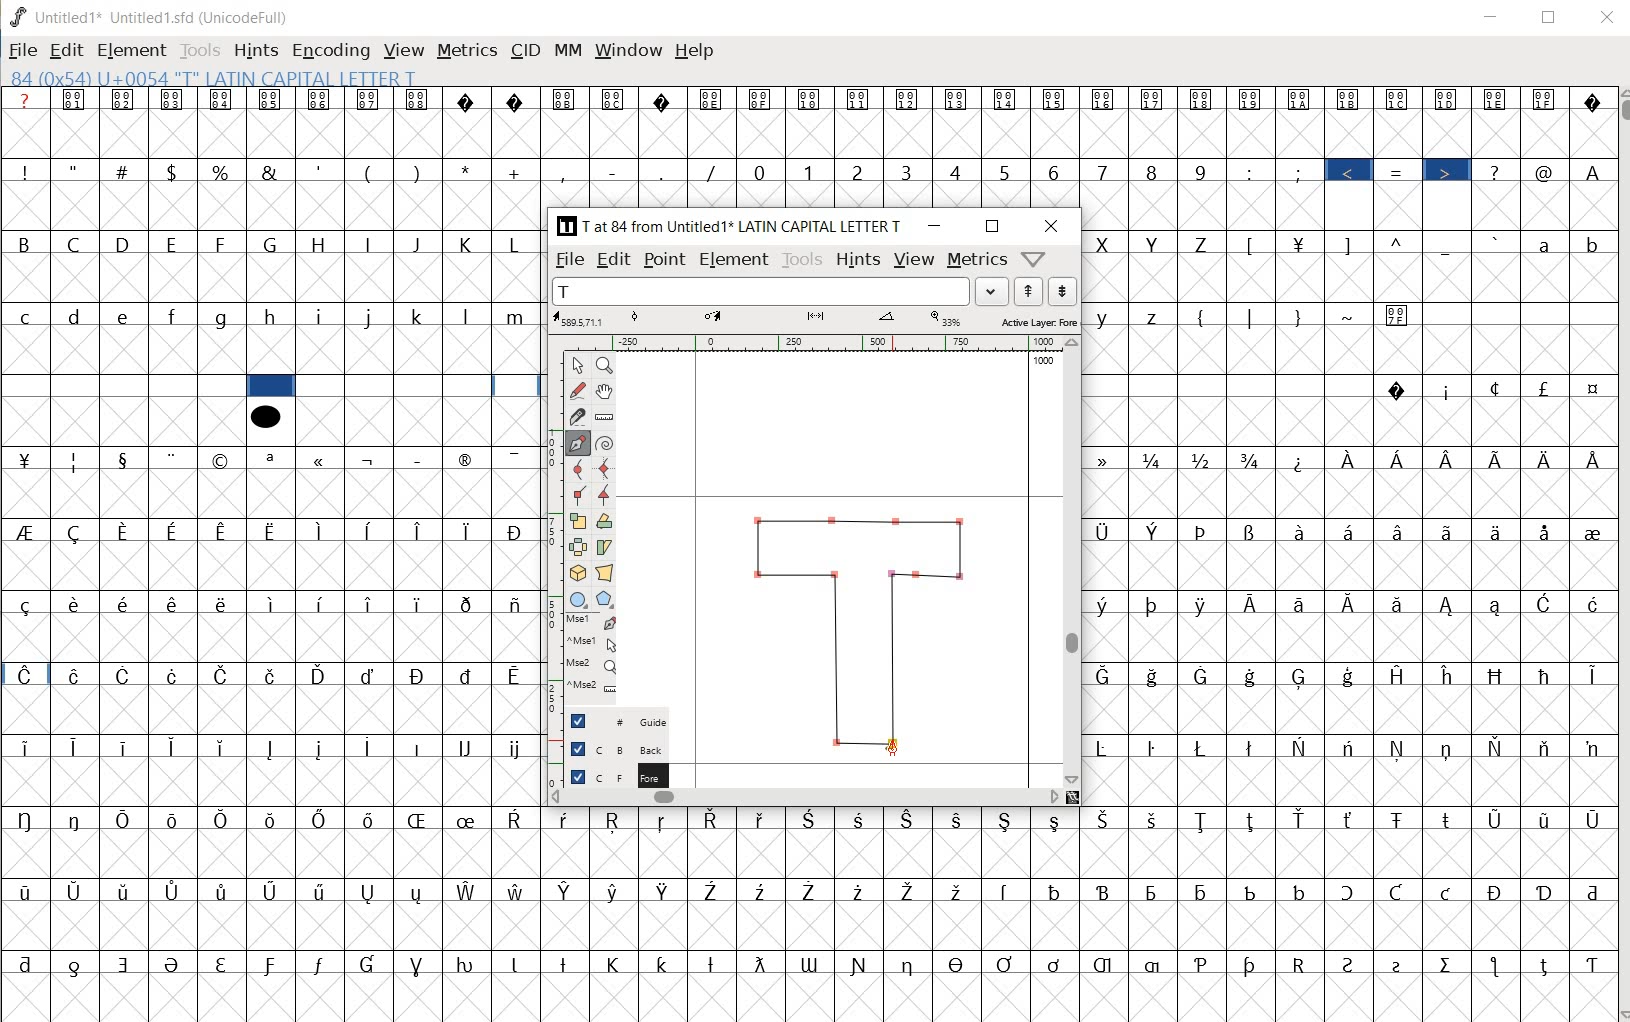 The image size is (1630, 1022). What do you see at coordinates (24, 674) in the screenshot?
I see `Symbol` at bounding box center [24, 674].